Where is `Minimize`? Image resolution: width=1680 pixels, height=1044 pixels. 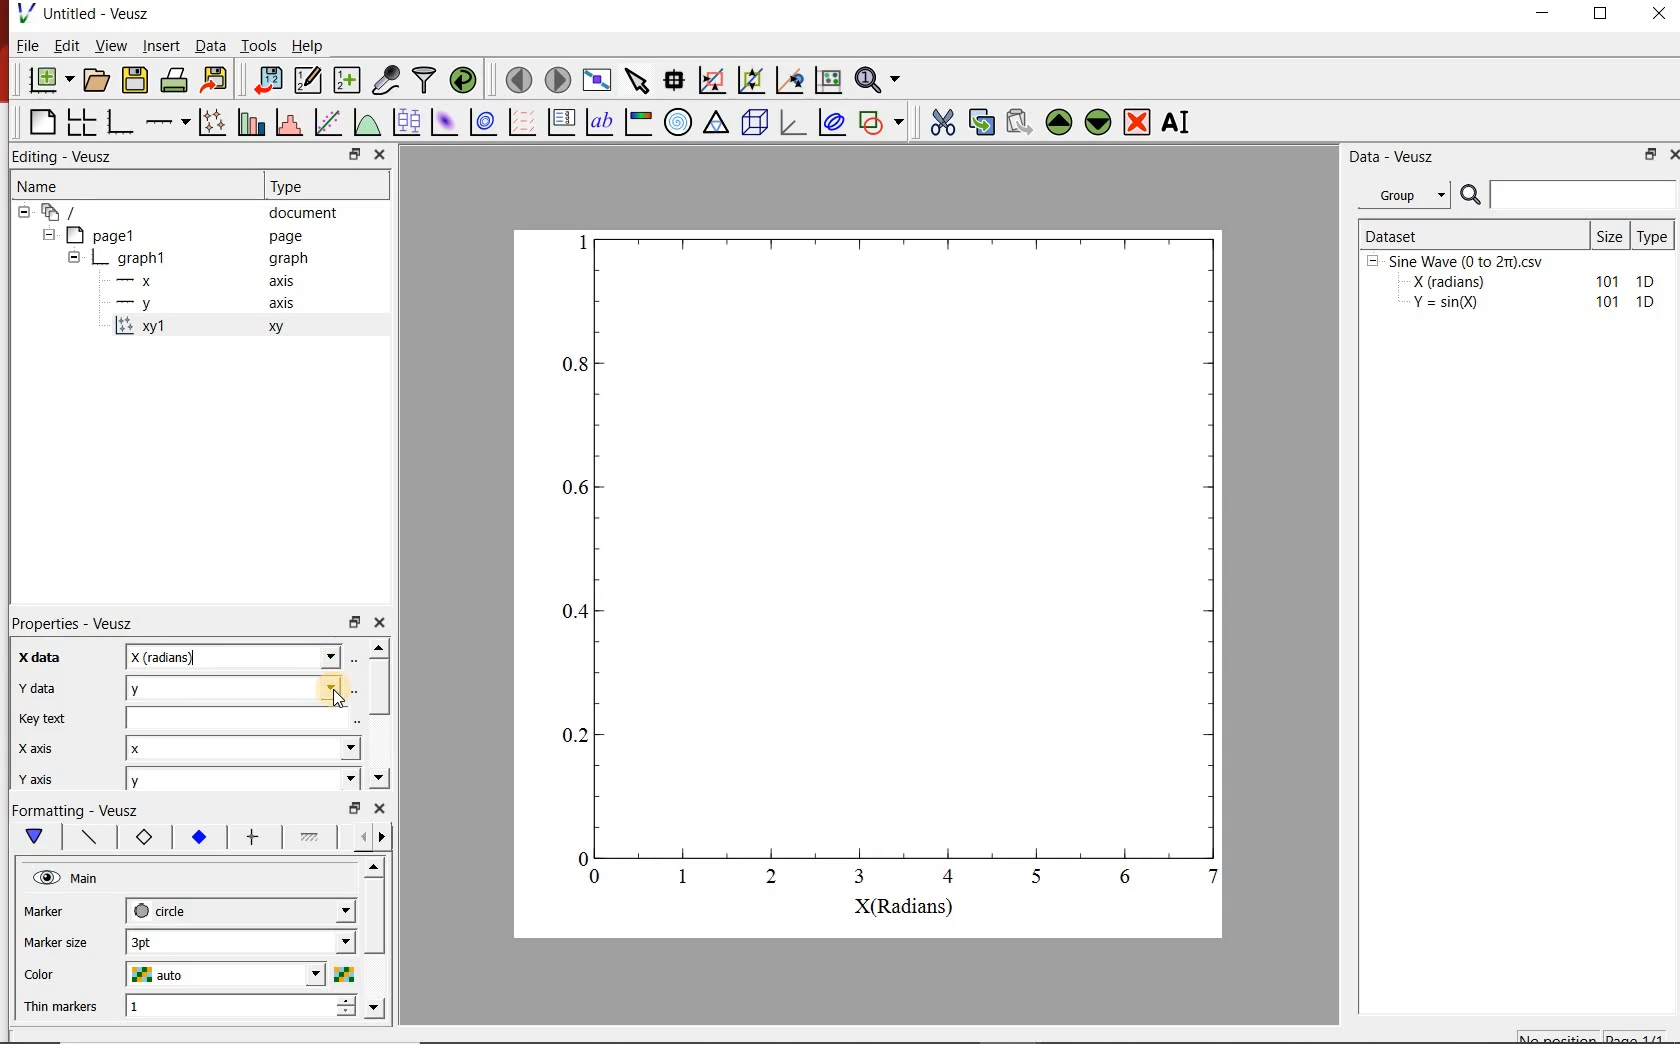
Minimize is located at coordinates (1542, 14).